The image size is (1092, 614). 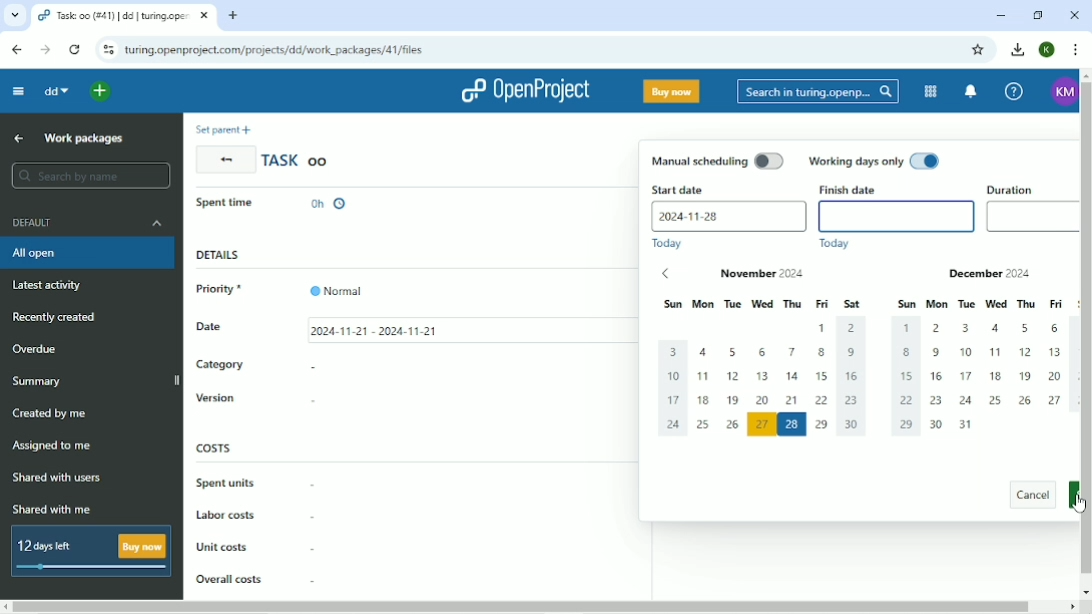 I want to click on -, so click(x=313, y=581).